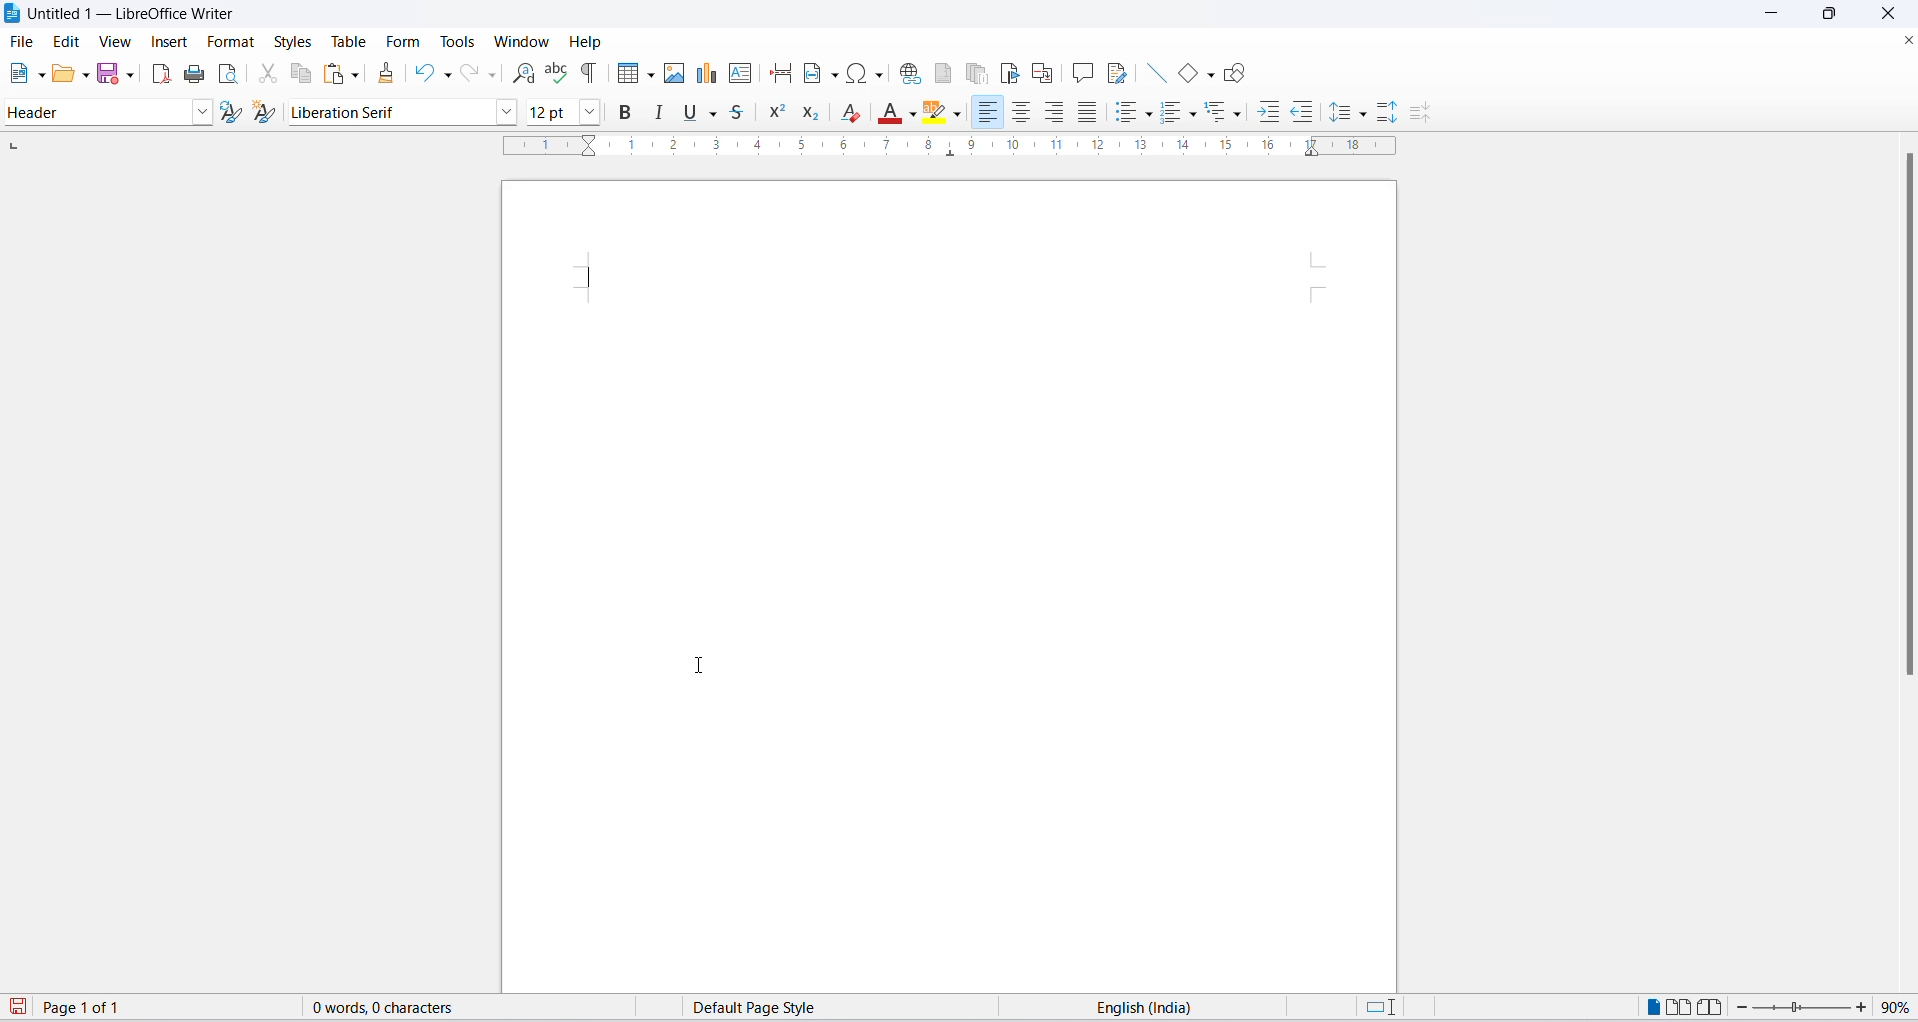 The image size is (1918, 1022). Describe the element at coordinates (388, 73) in the screenshot. I see `clone formatting` at that location.